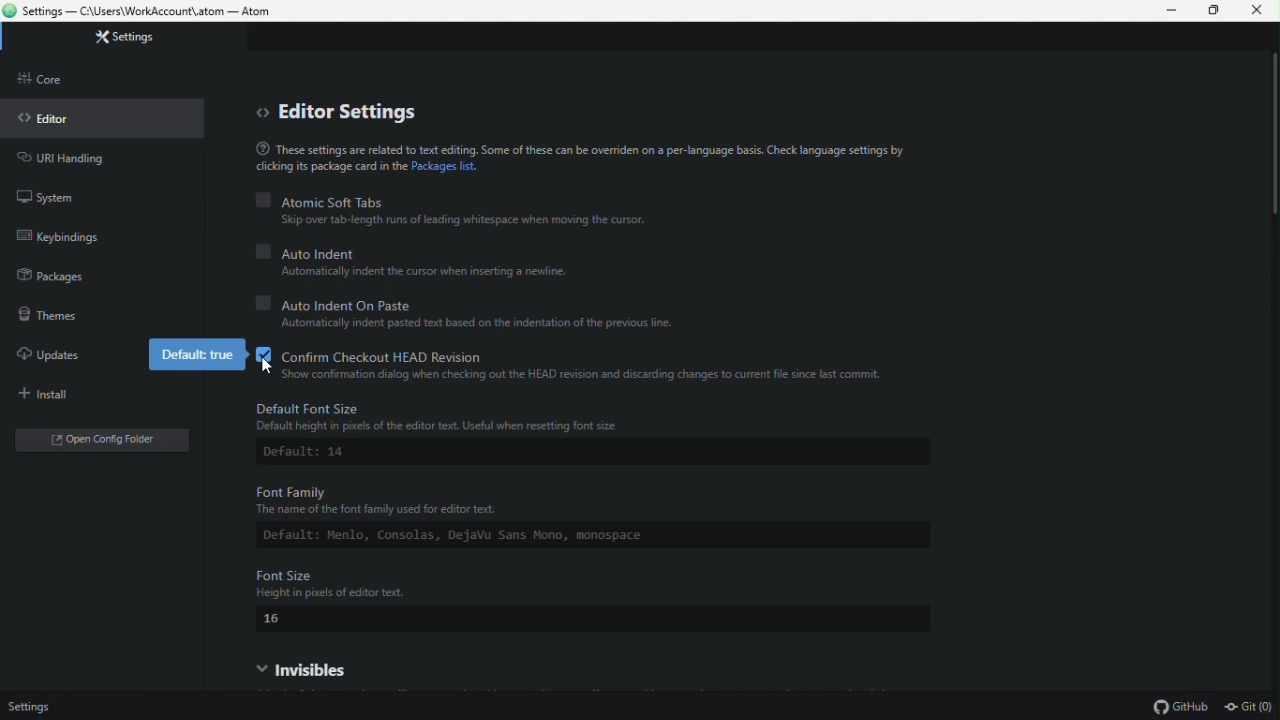 This screenshot has height=720, width=1280. What do you see at coordinates (268, 367) in the screenshot?
I see `cursor` at bounding box center [268, 367].